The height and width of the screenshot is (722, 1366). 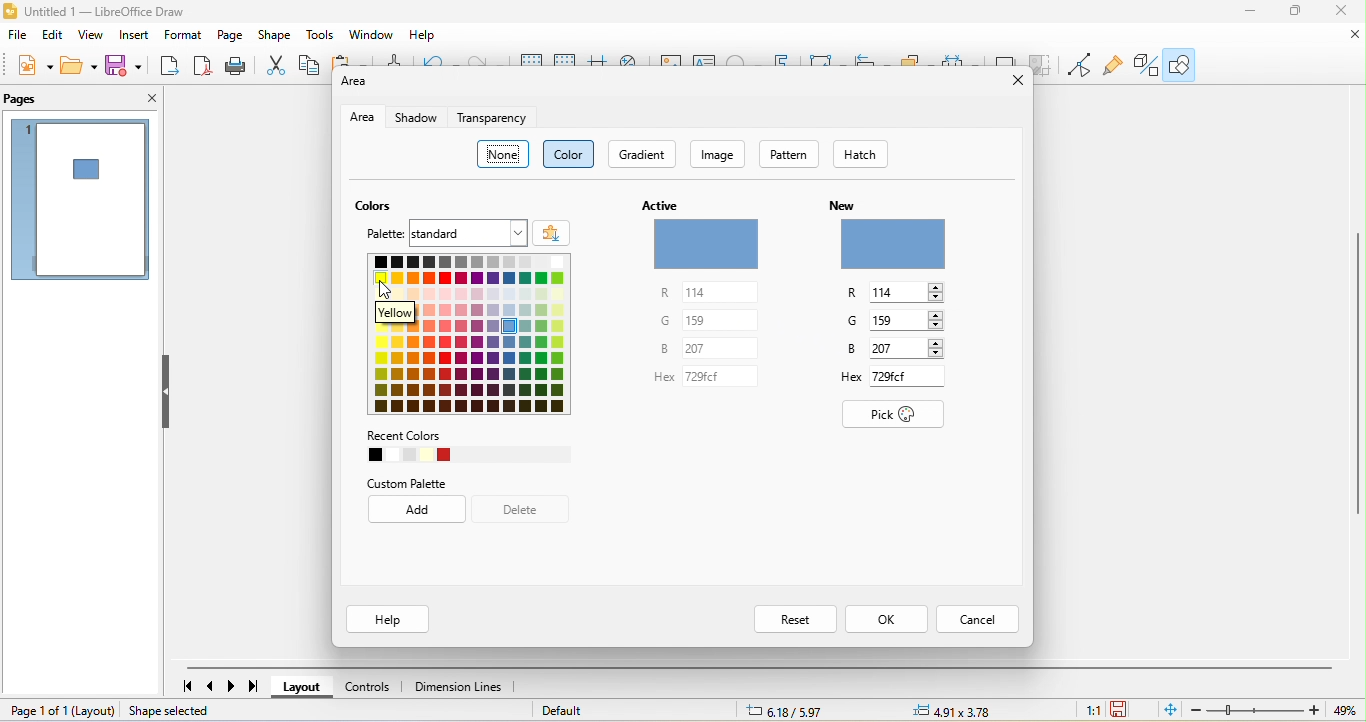 What do you see at coordinates (865, 154) in the screenshot?
I see `hatch` at bounding box center [865, 154].